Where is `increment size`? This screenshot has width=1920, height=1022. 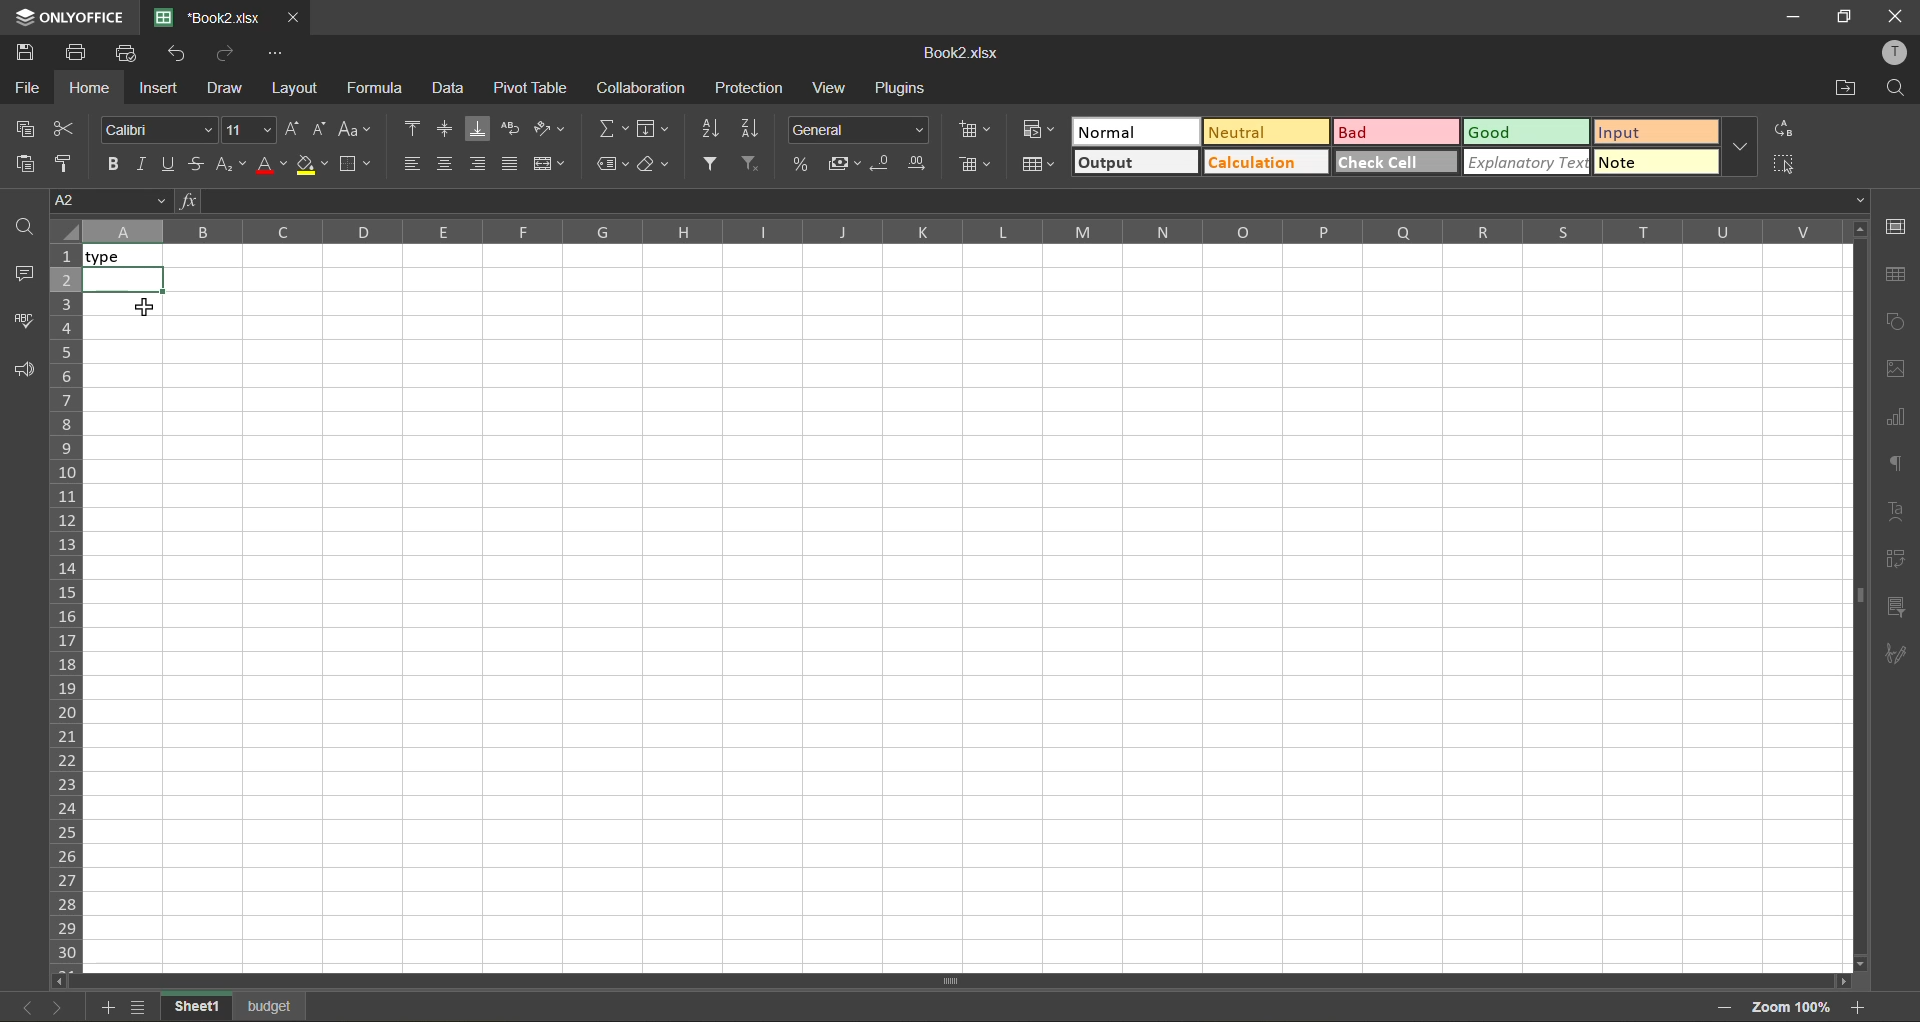
increment size is located at coordinates (290, 129).